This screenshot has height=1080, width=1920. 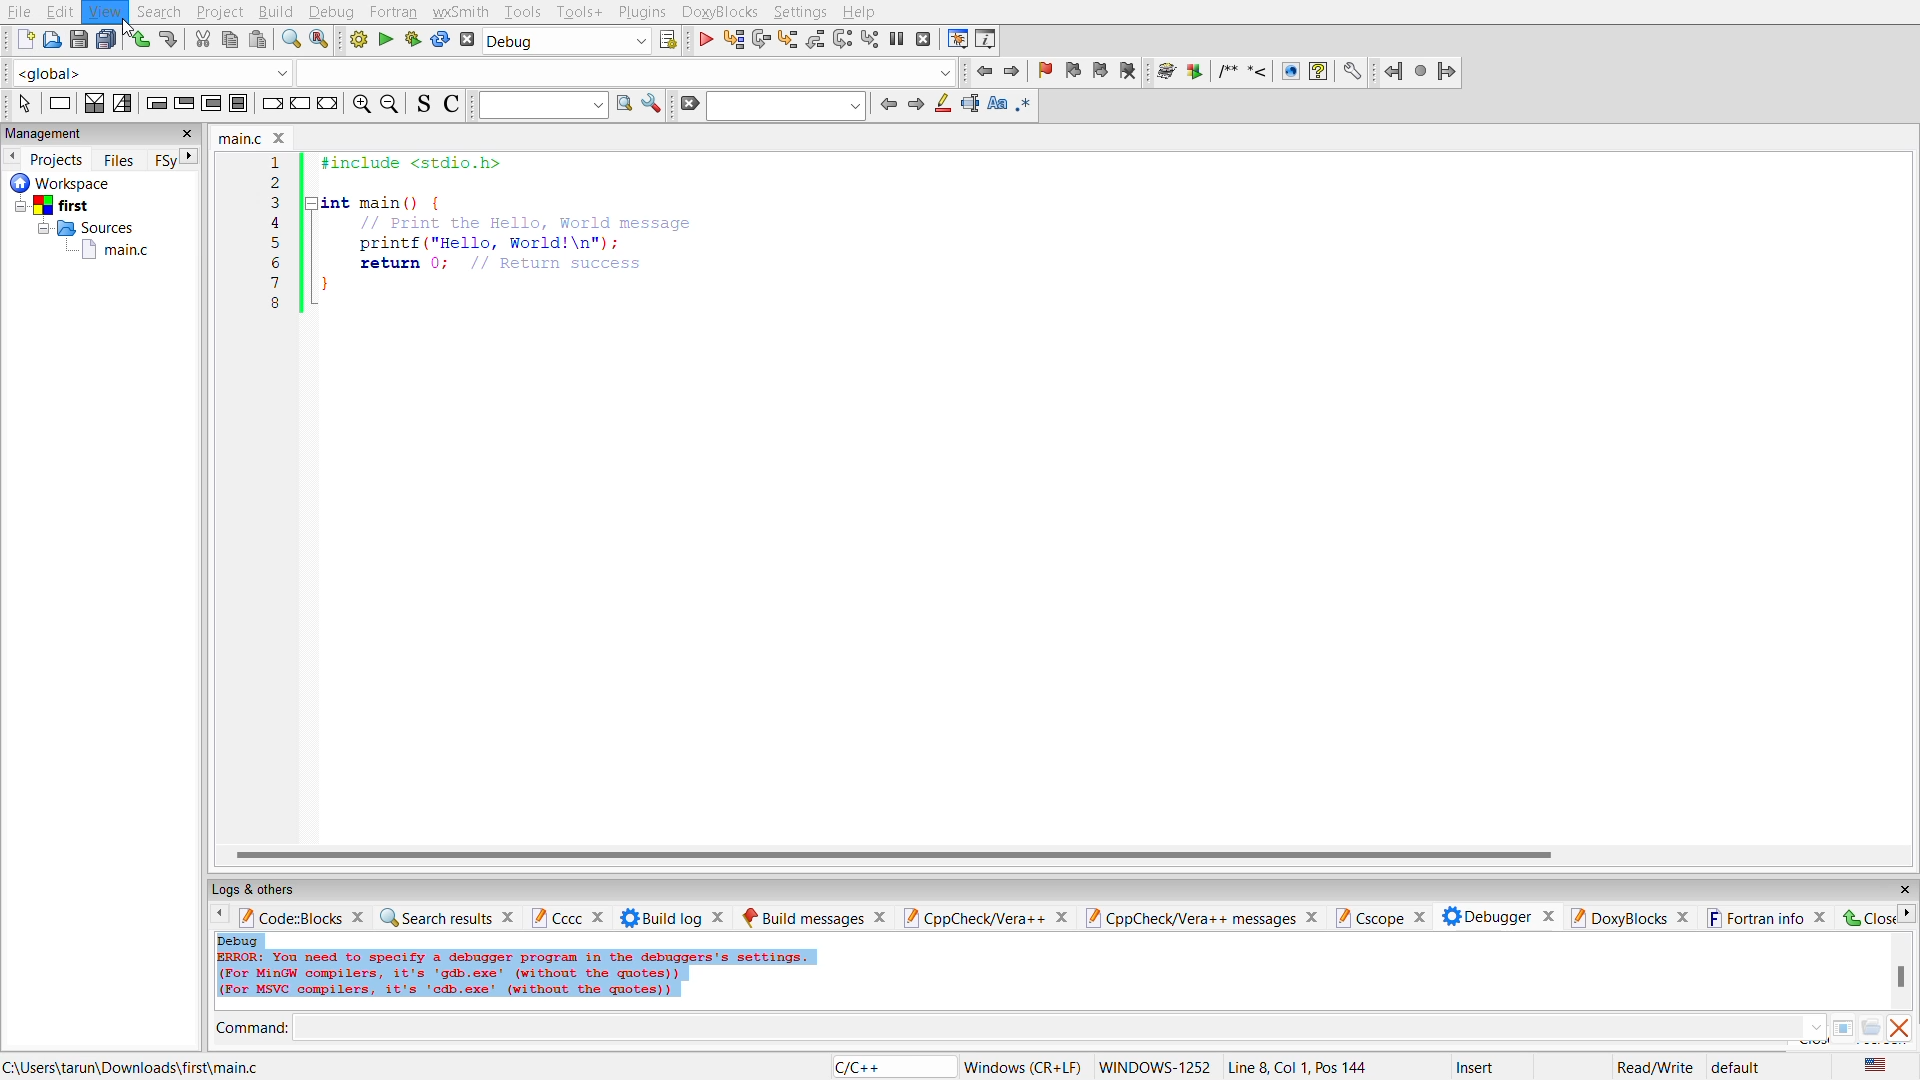 I want to click on run, so click(x=382, y=41).